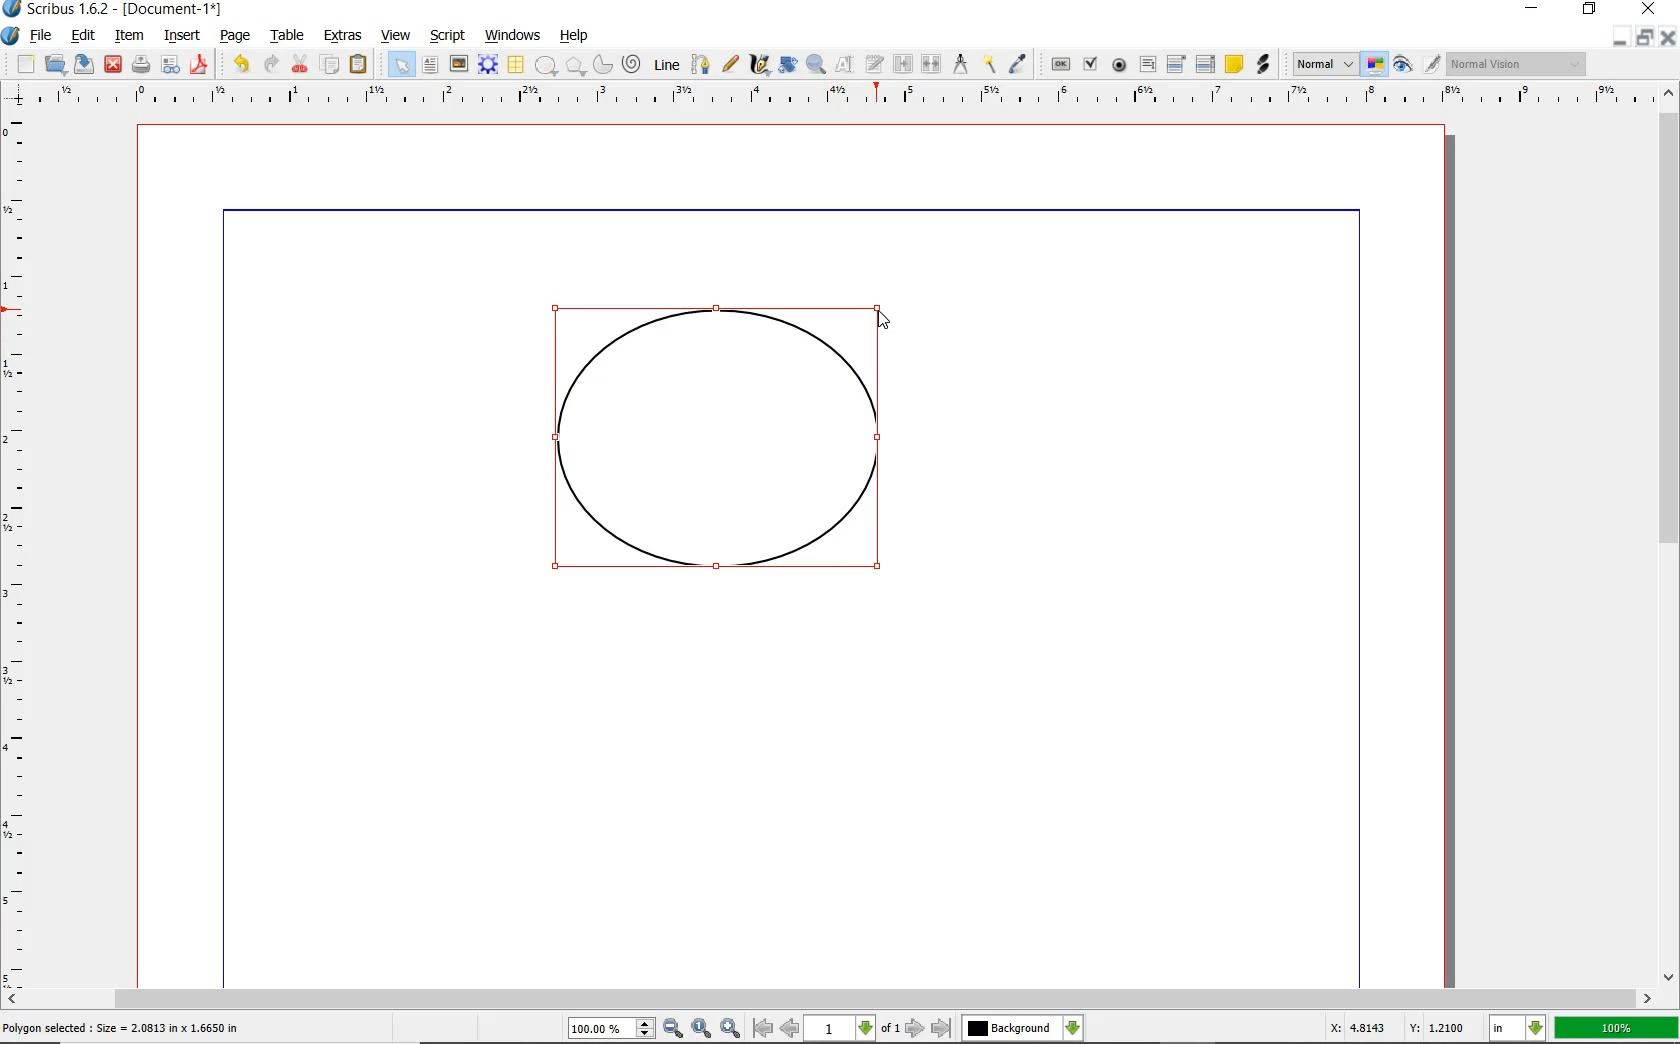 This screenshot has width=1680, height=1044. Describe the element at coordinates (201, 66) in the screenshot. I see `SAVE AS PDF` at that location.